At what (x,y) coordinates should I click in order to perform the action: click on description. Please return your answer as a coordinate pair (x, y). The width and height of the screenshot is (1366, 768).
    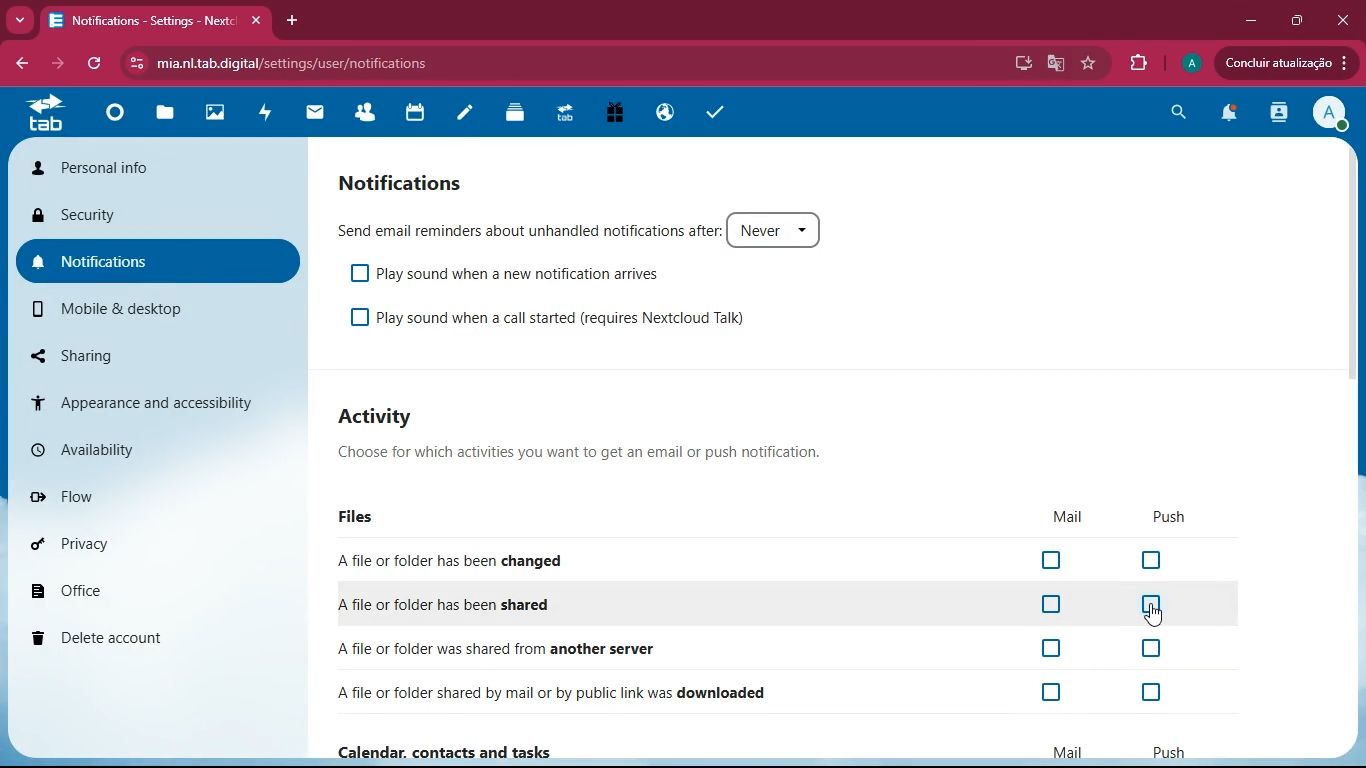
    Looking at the image, I should click on (586, 451).